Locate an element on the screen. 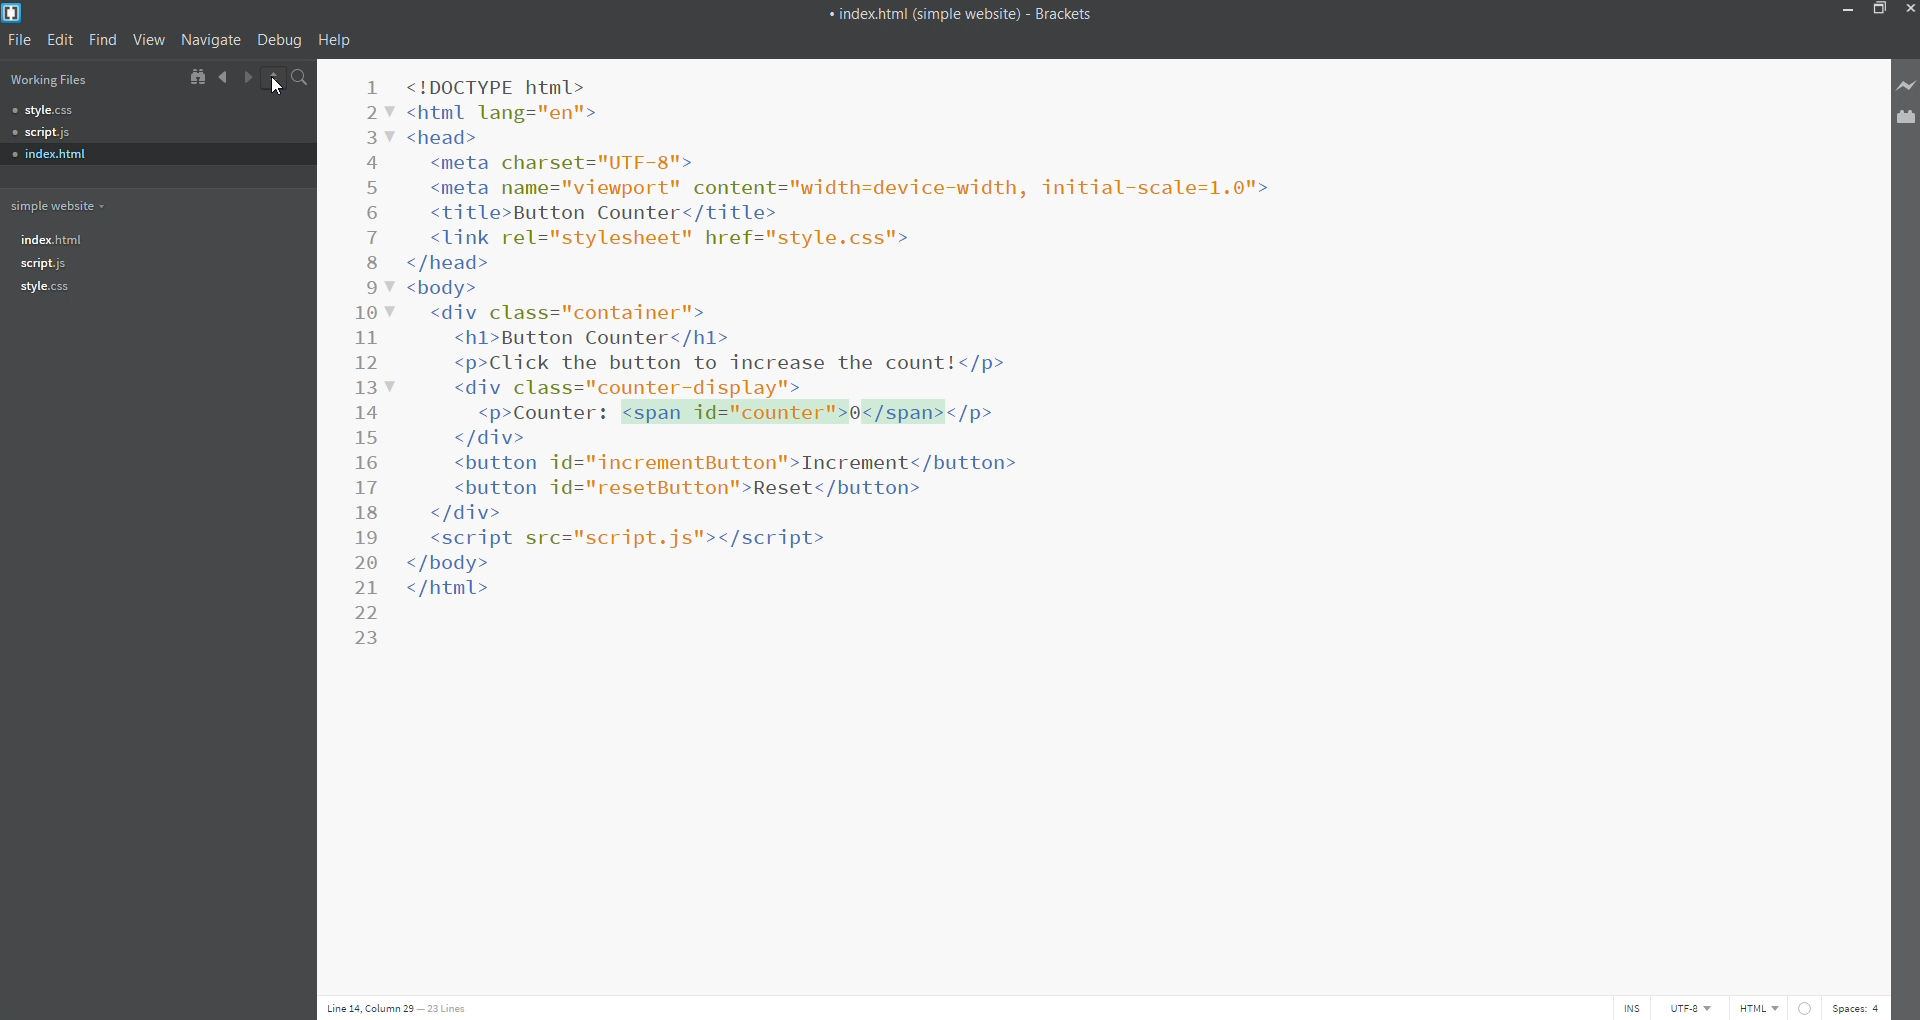 This screenshot has height=1020, width=1920. error is located at coordinates (1808, 1008).